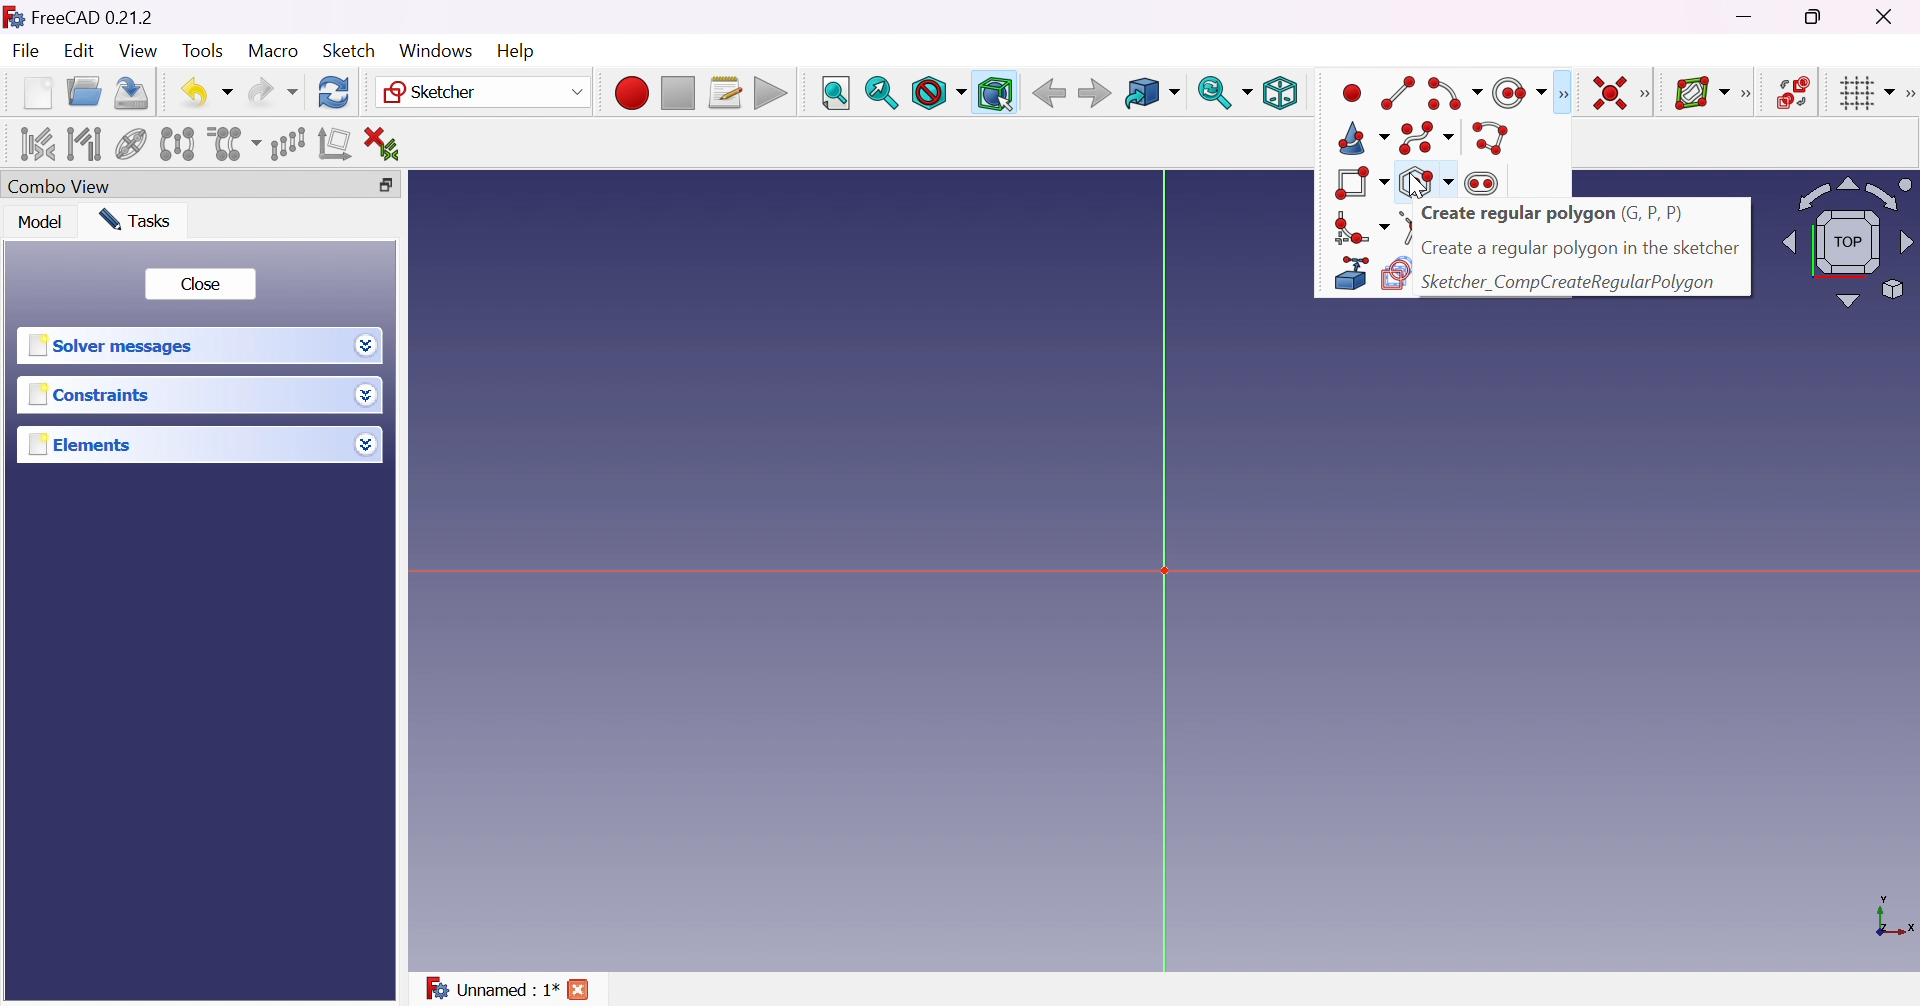 The image size is (1920, 1006). What do you see at coordinates (82, 51) in the screenshot?
I see `Edit` at bounding box center [82, 51].